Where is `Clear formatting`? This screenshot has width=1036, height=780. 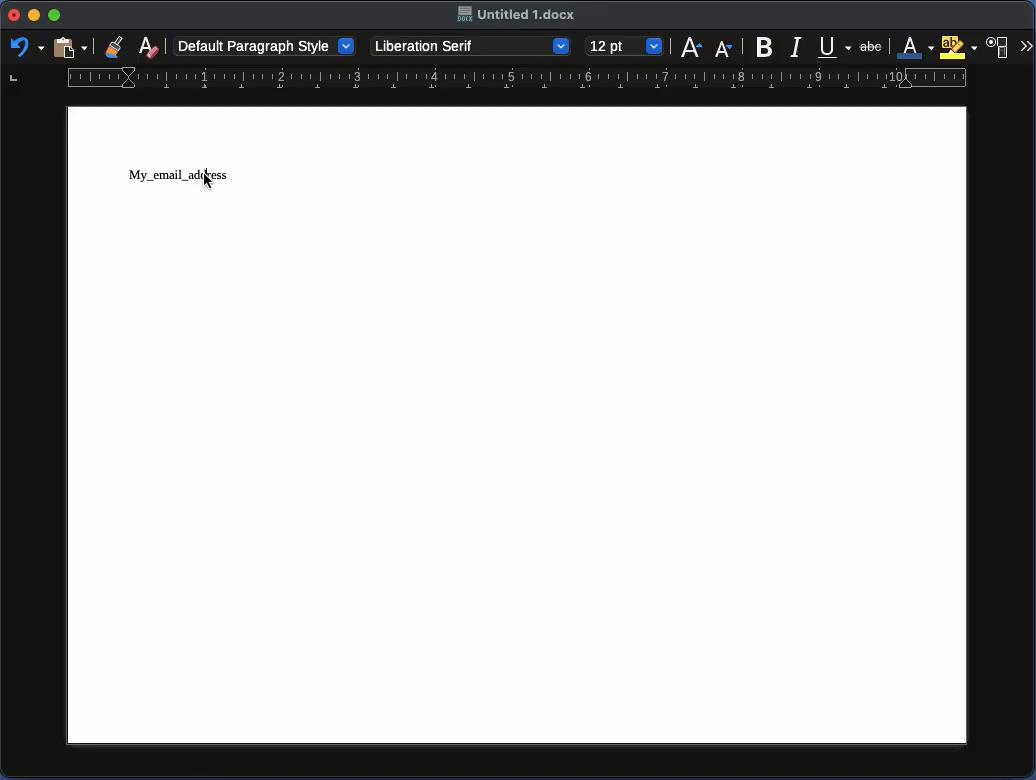 Clear formatting is located at coordinates (150, 45).